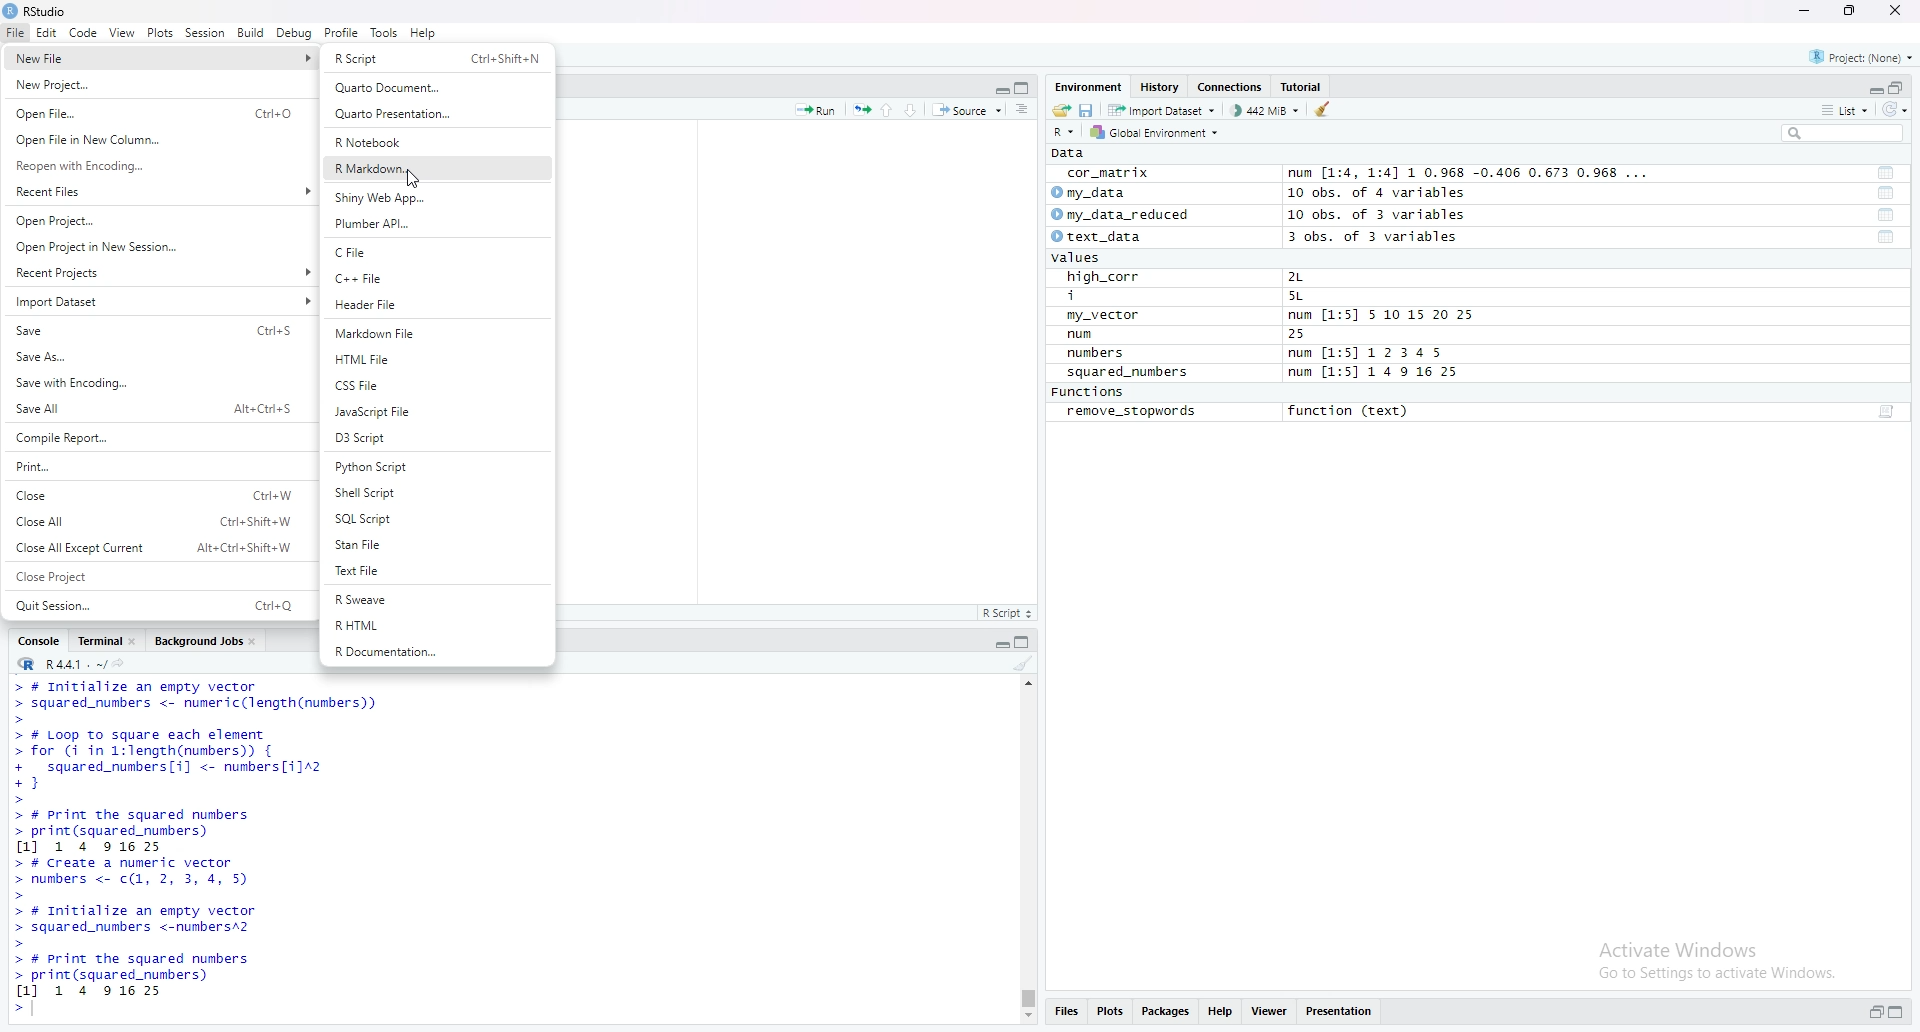 The height and width of the screenshot is (1032, 1920). I want to click on view, so click(120, 32).